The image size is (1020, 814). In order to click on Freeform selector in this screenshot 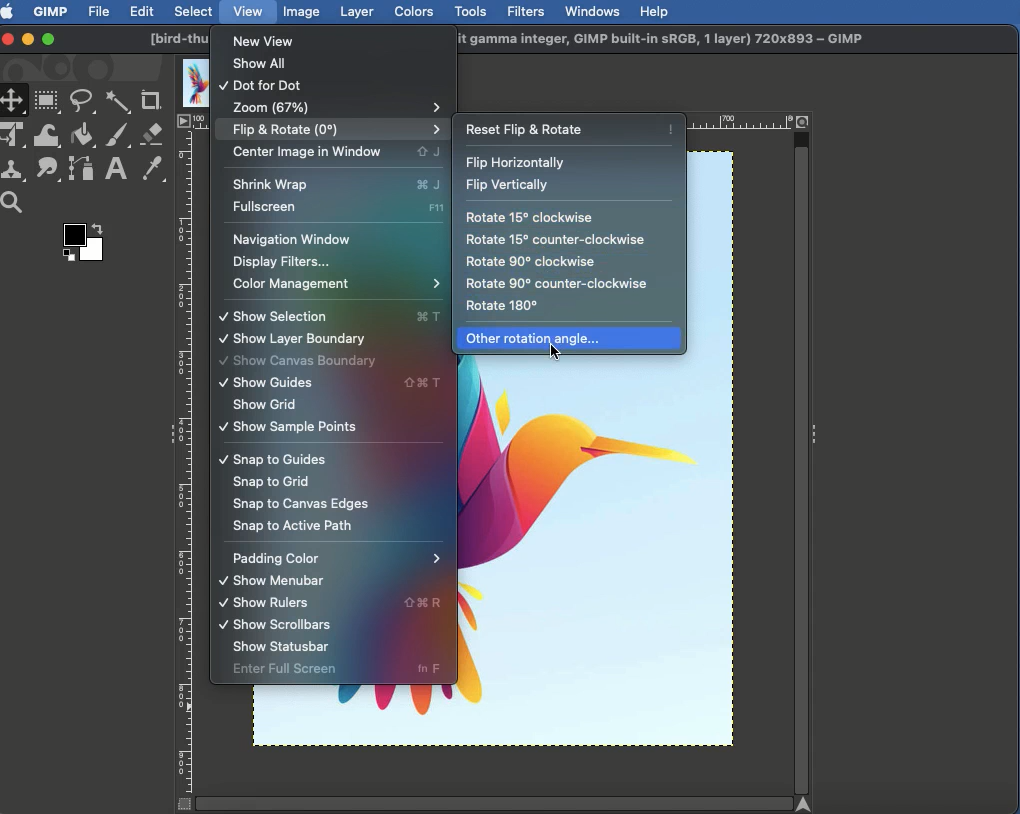, I will do `click(84, 104)`.